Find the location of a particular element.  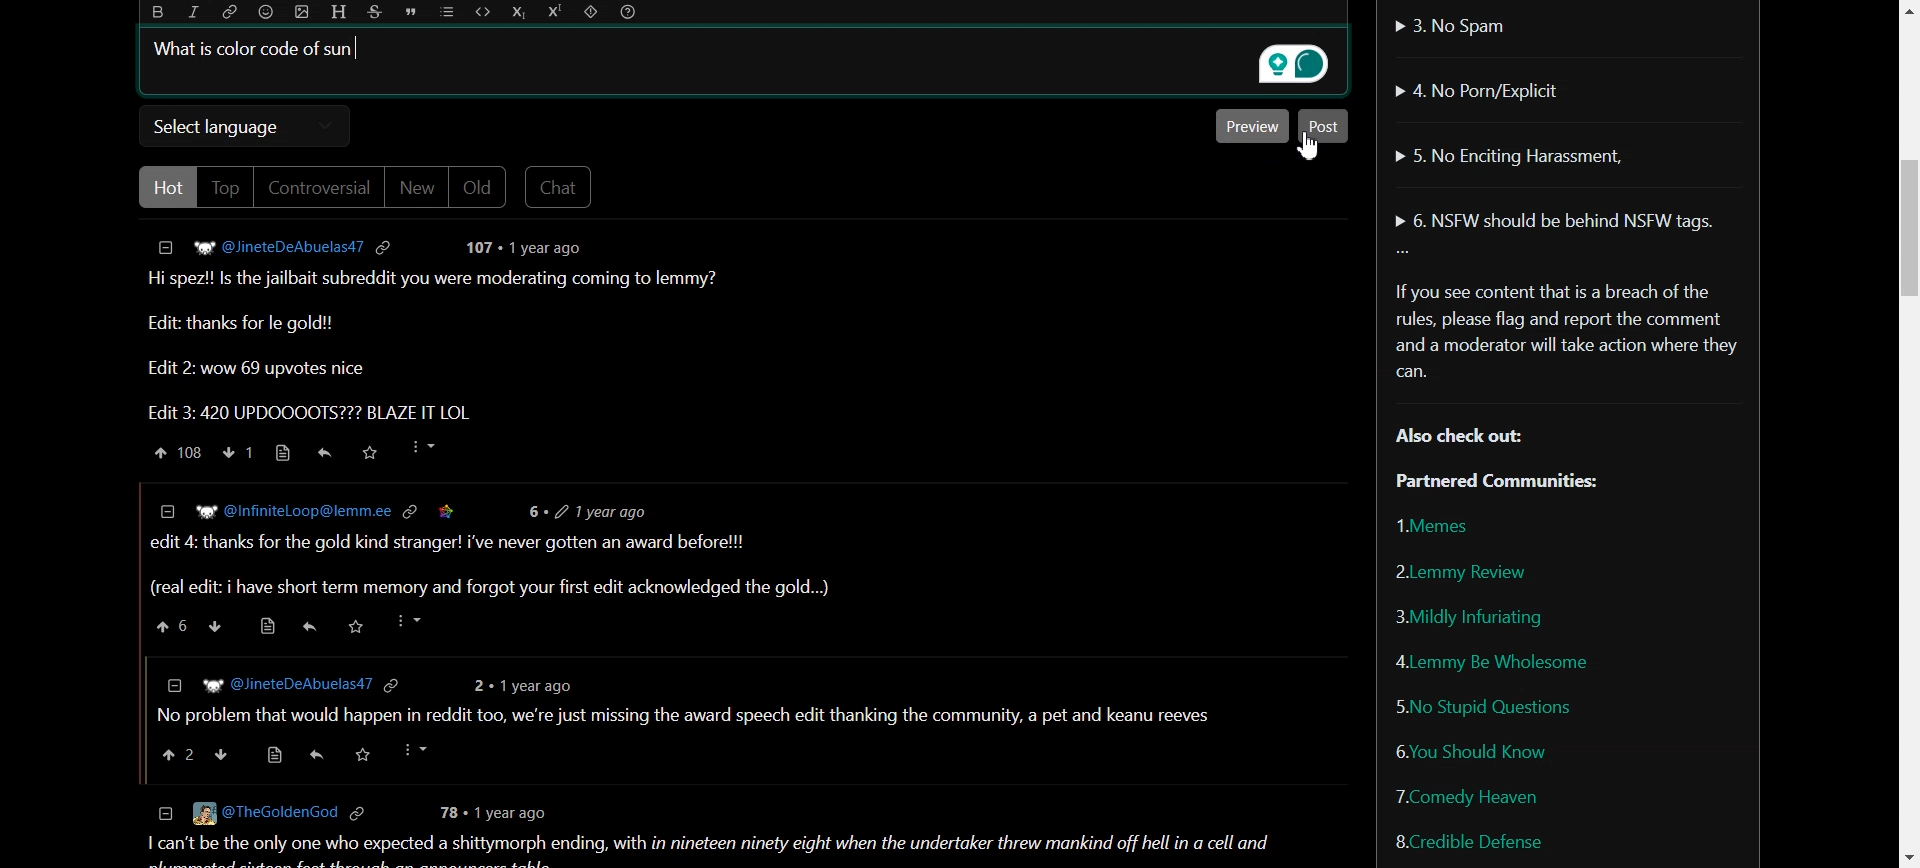

source is located at coordinates (268, 626).